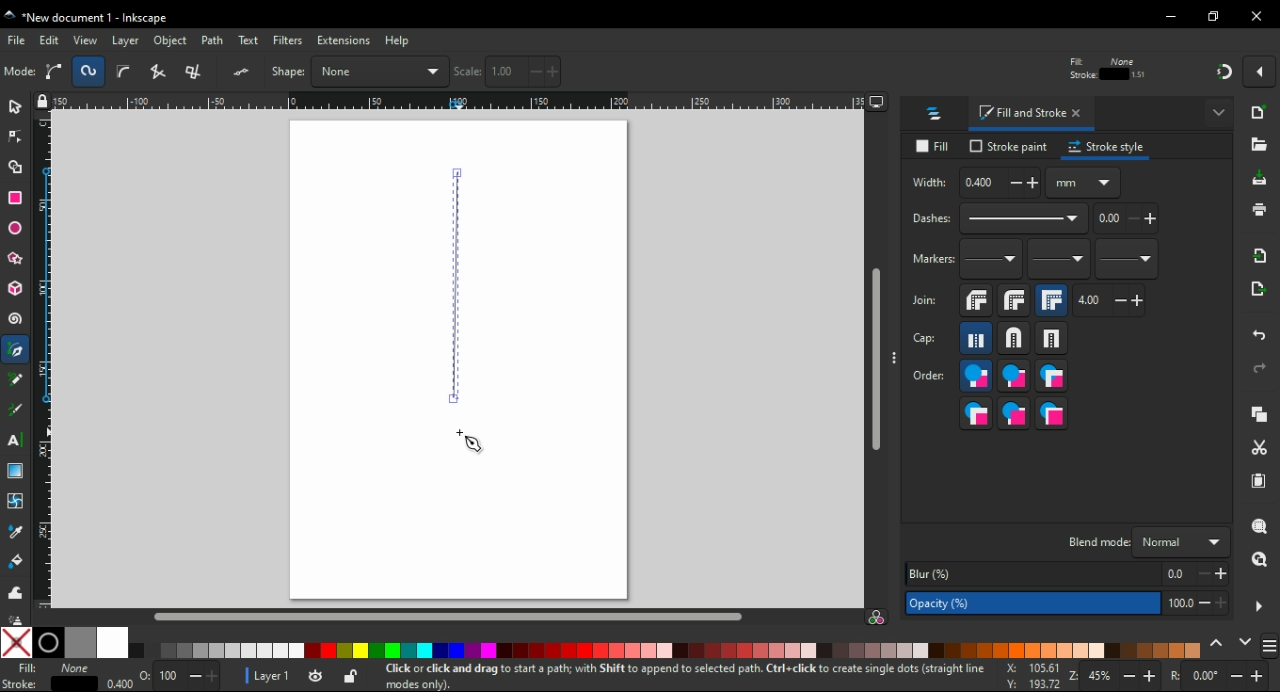 This screenshot has height=692, width=1280. Describe the element at coordinates (15, 440) in the screenshot. I see `text tool` at that location.